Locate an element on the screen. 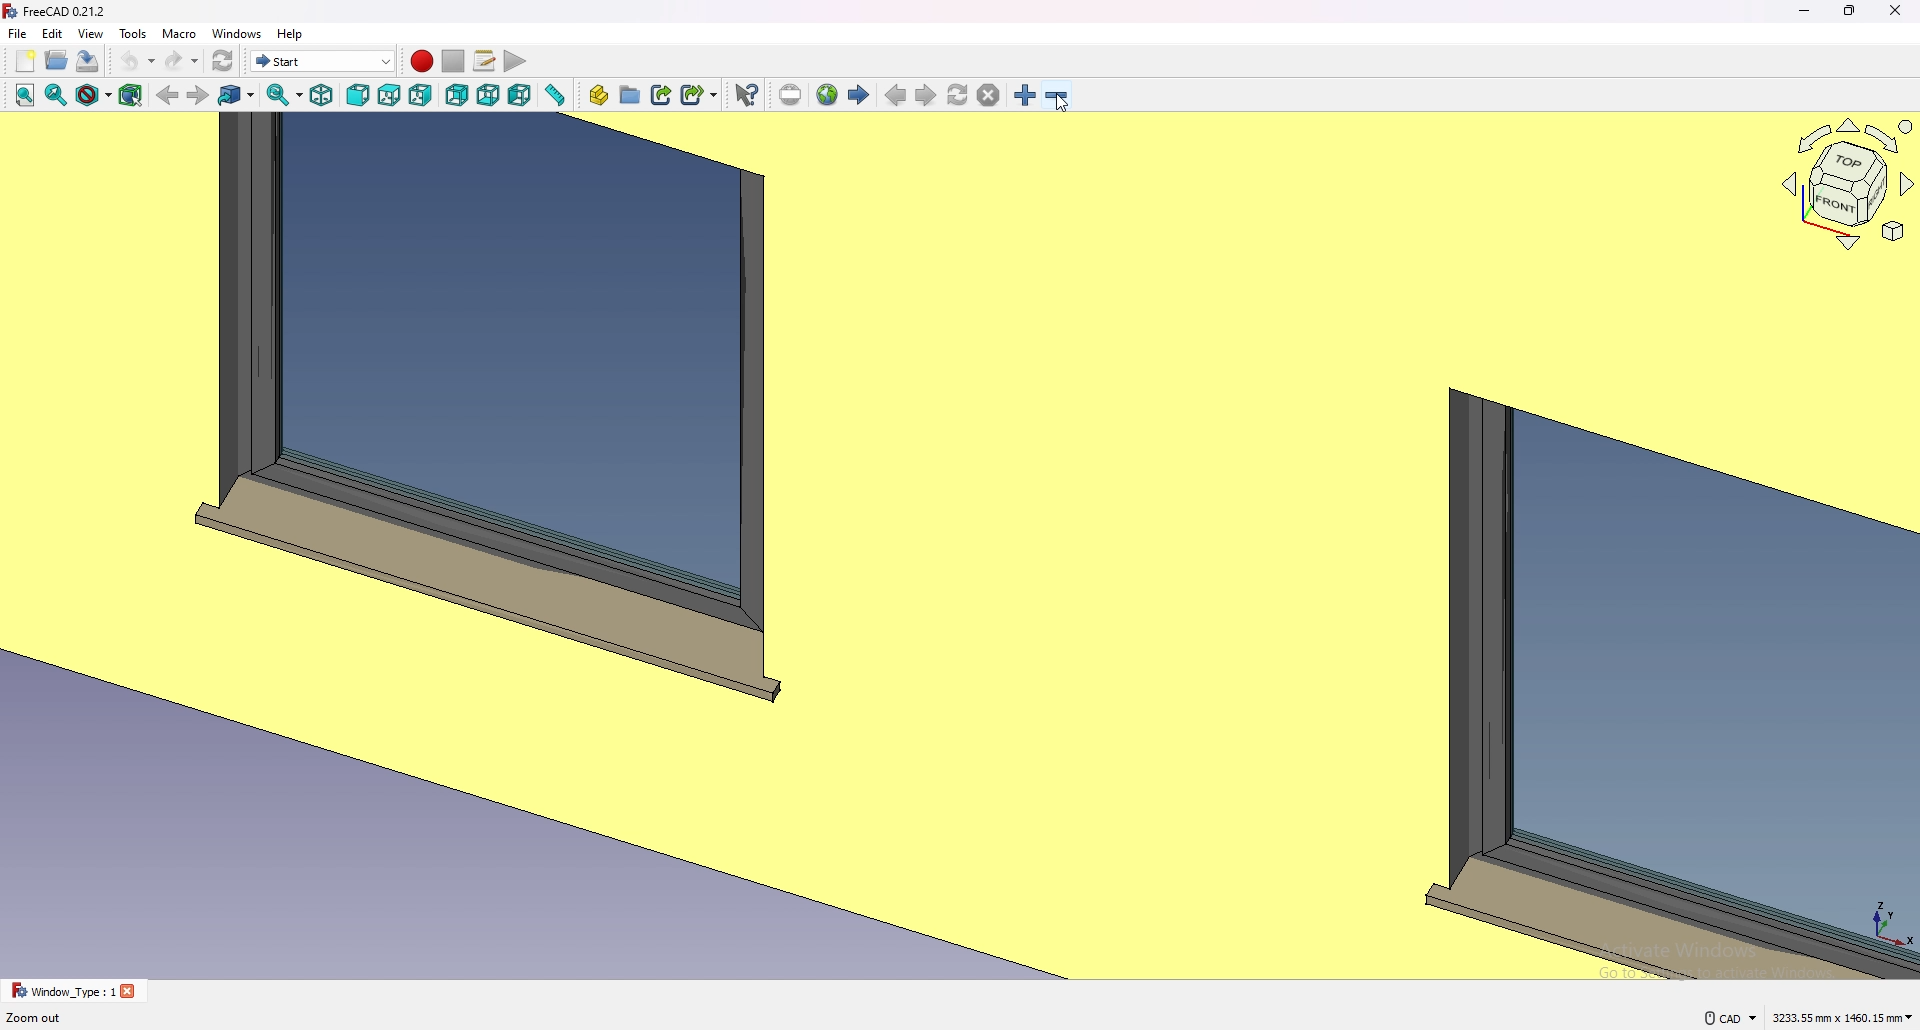 Image resolution: width=1920 pixels, height=1030 pixels. make link is located at coordinates (662, 94).